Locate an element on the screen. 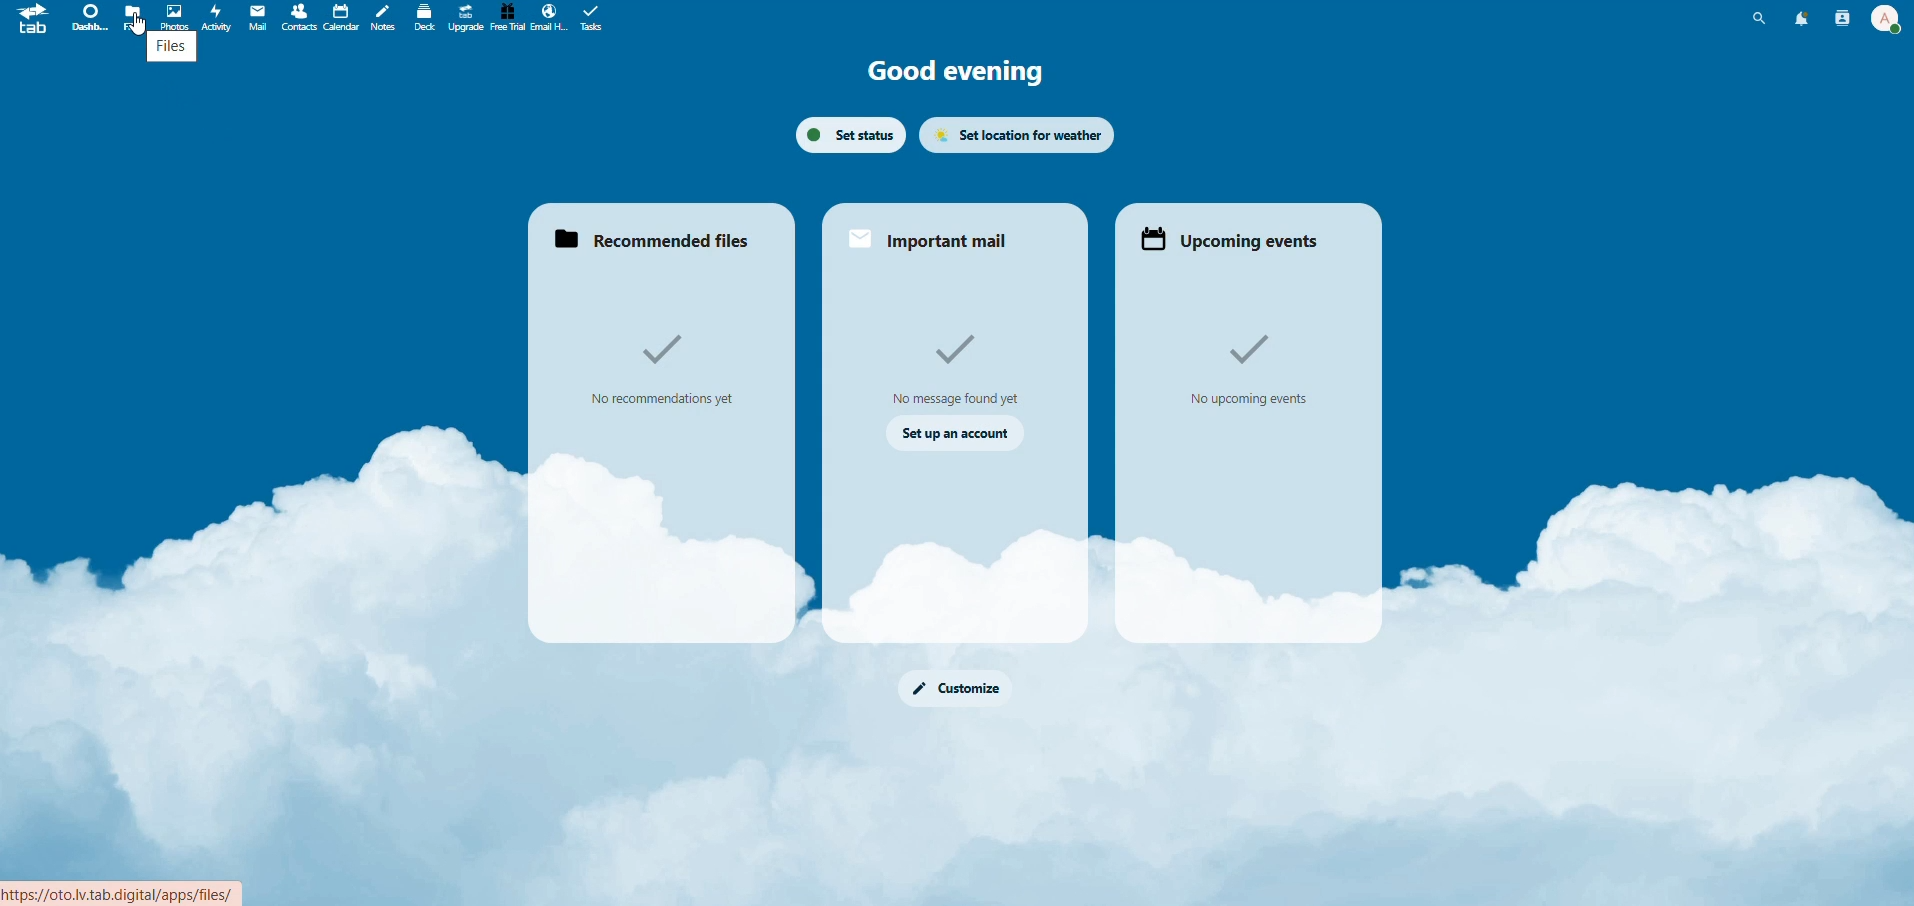 The width and height of the screenshot is (1914, 906). Set up an account is located at coordinates (958, 433).